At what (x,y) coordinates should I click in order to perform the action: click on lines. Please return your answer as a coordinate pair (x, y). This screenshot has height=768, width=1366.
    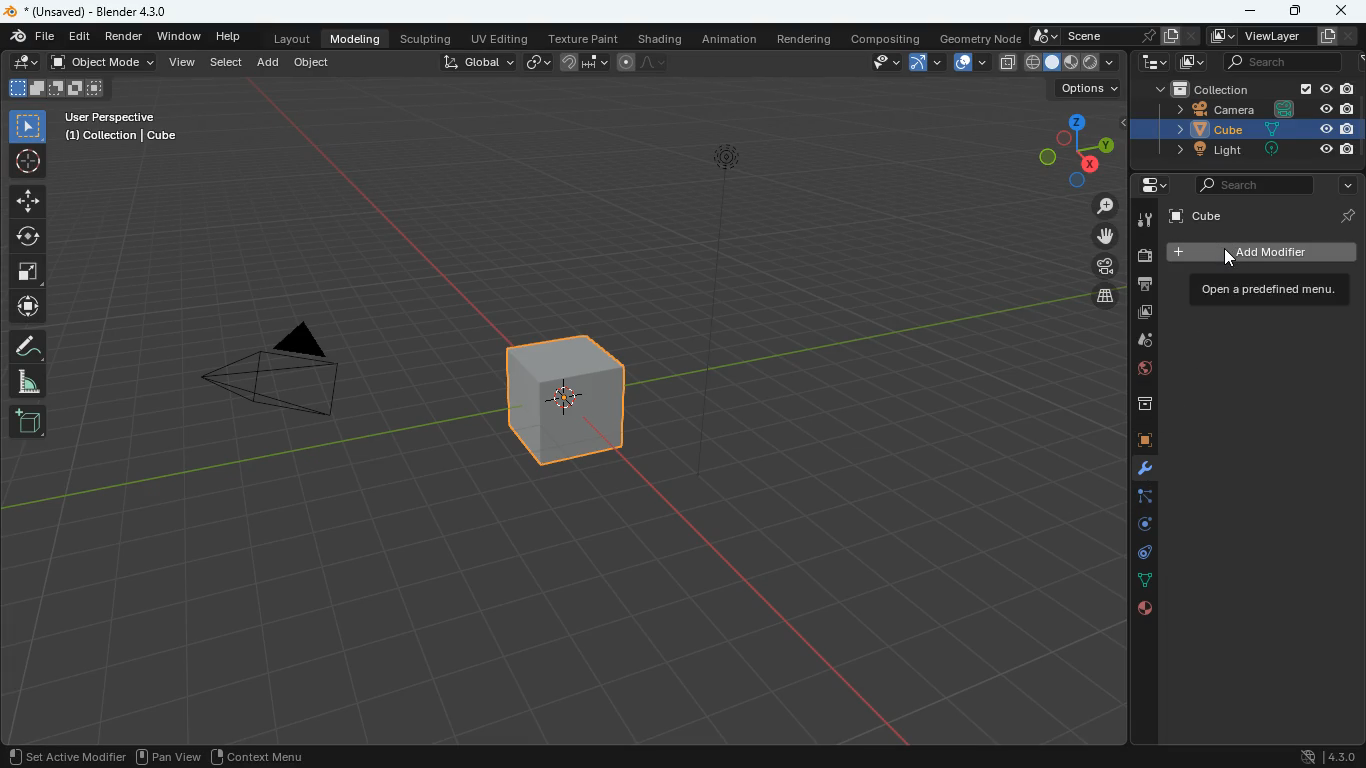
    Looking at the image, I should click on (1142, 581).